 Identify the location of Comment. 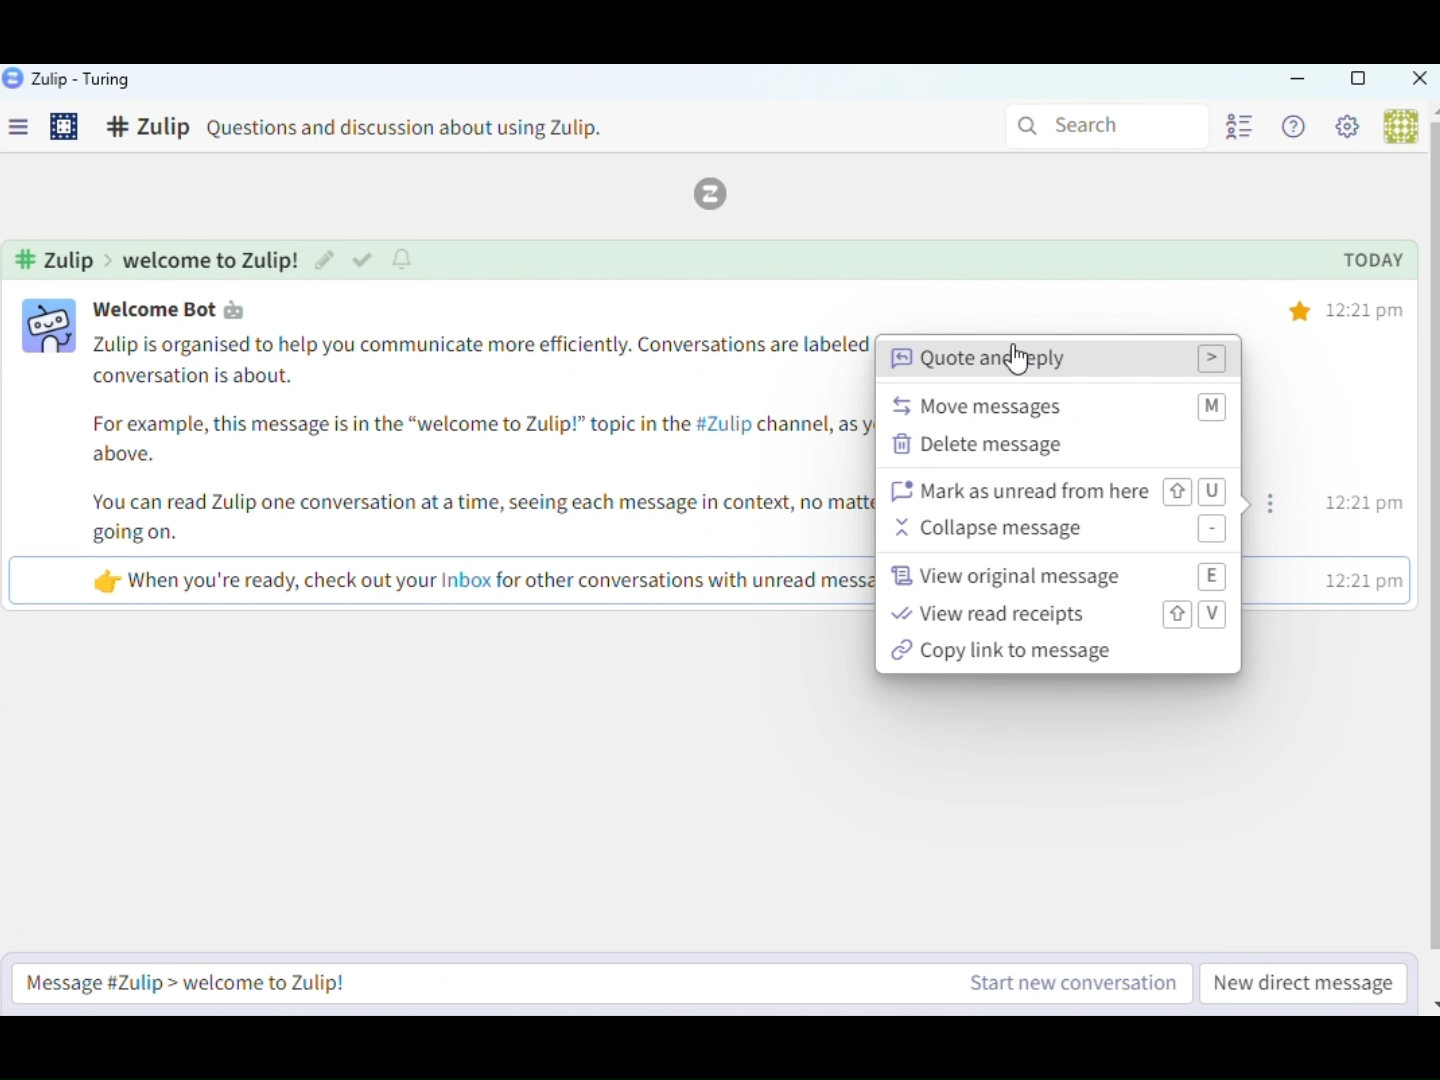
(375, 130).